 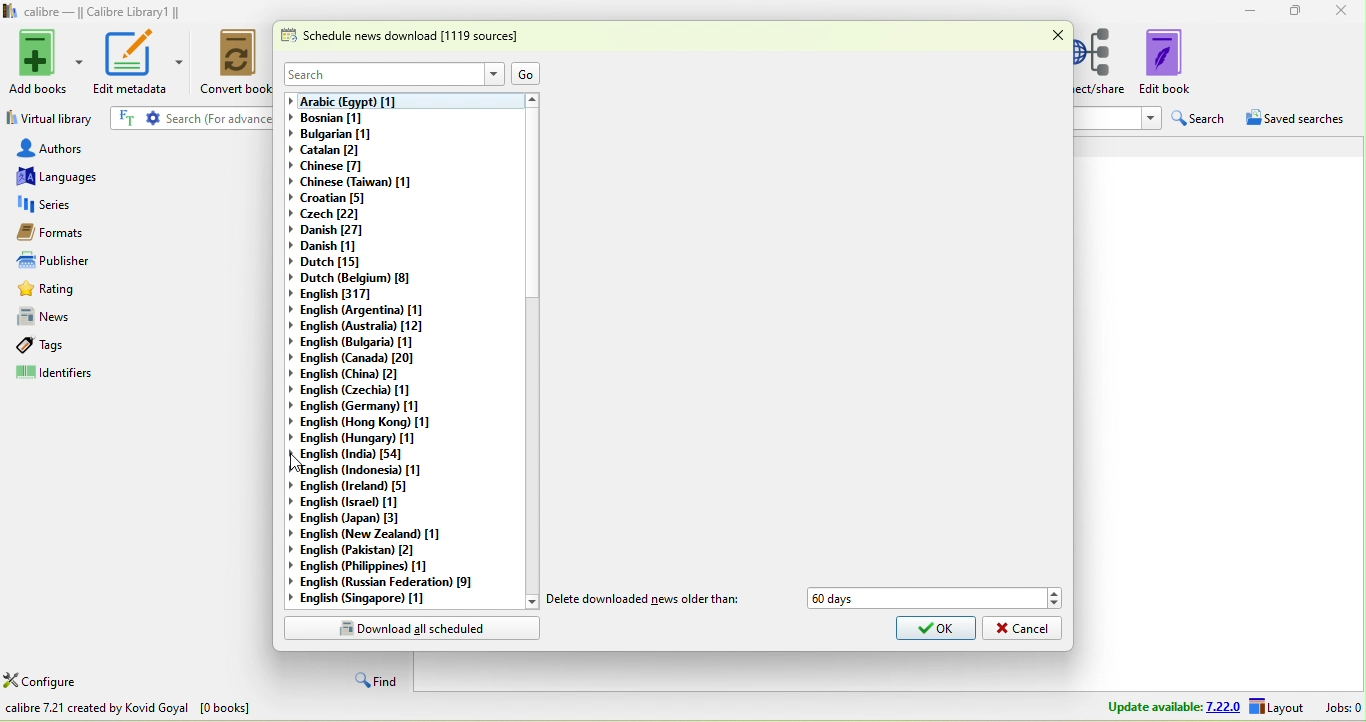 What do you see at coordinates (138, 376) in the screenshot?
I see `identifiers` at bounding box center [138, 376].